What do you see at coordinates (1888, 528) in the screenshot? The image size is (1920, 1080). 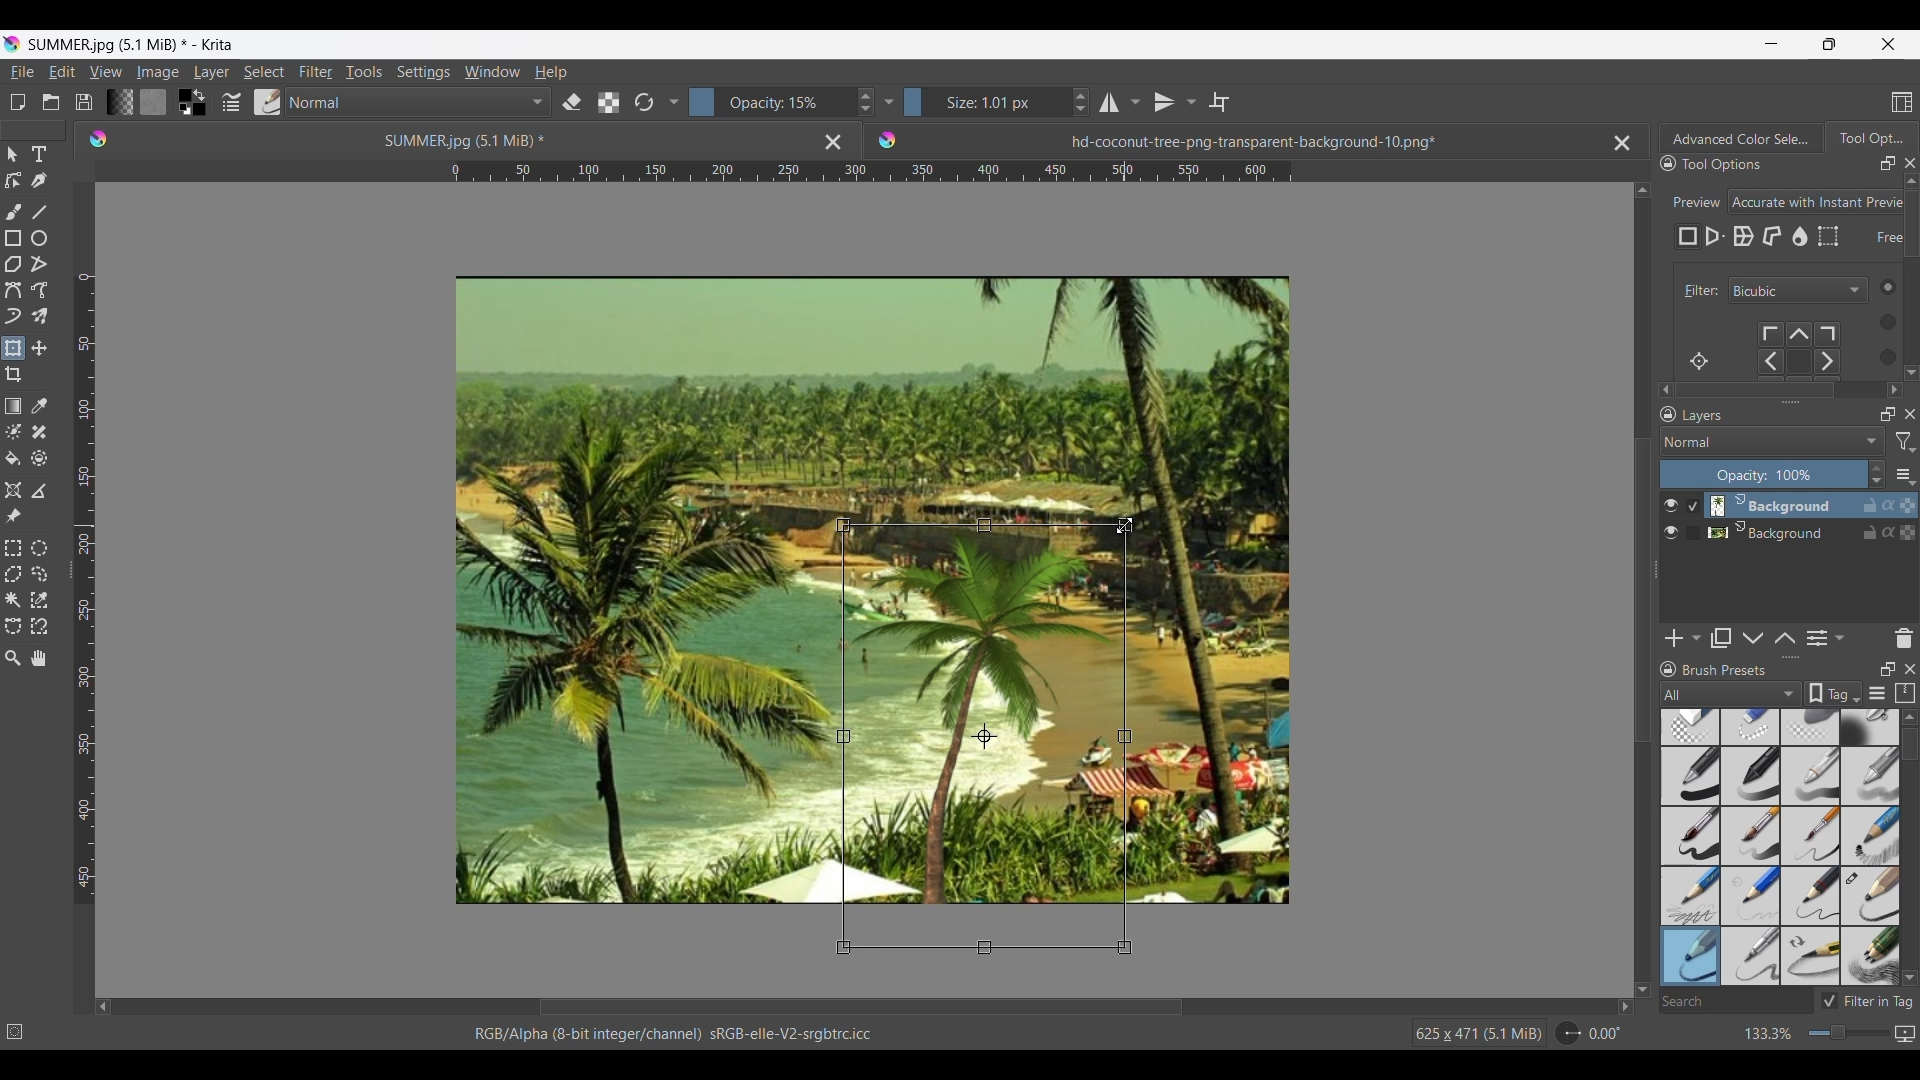 I see `Sync` at bounding box center [1888, 528].